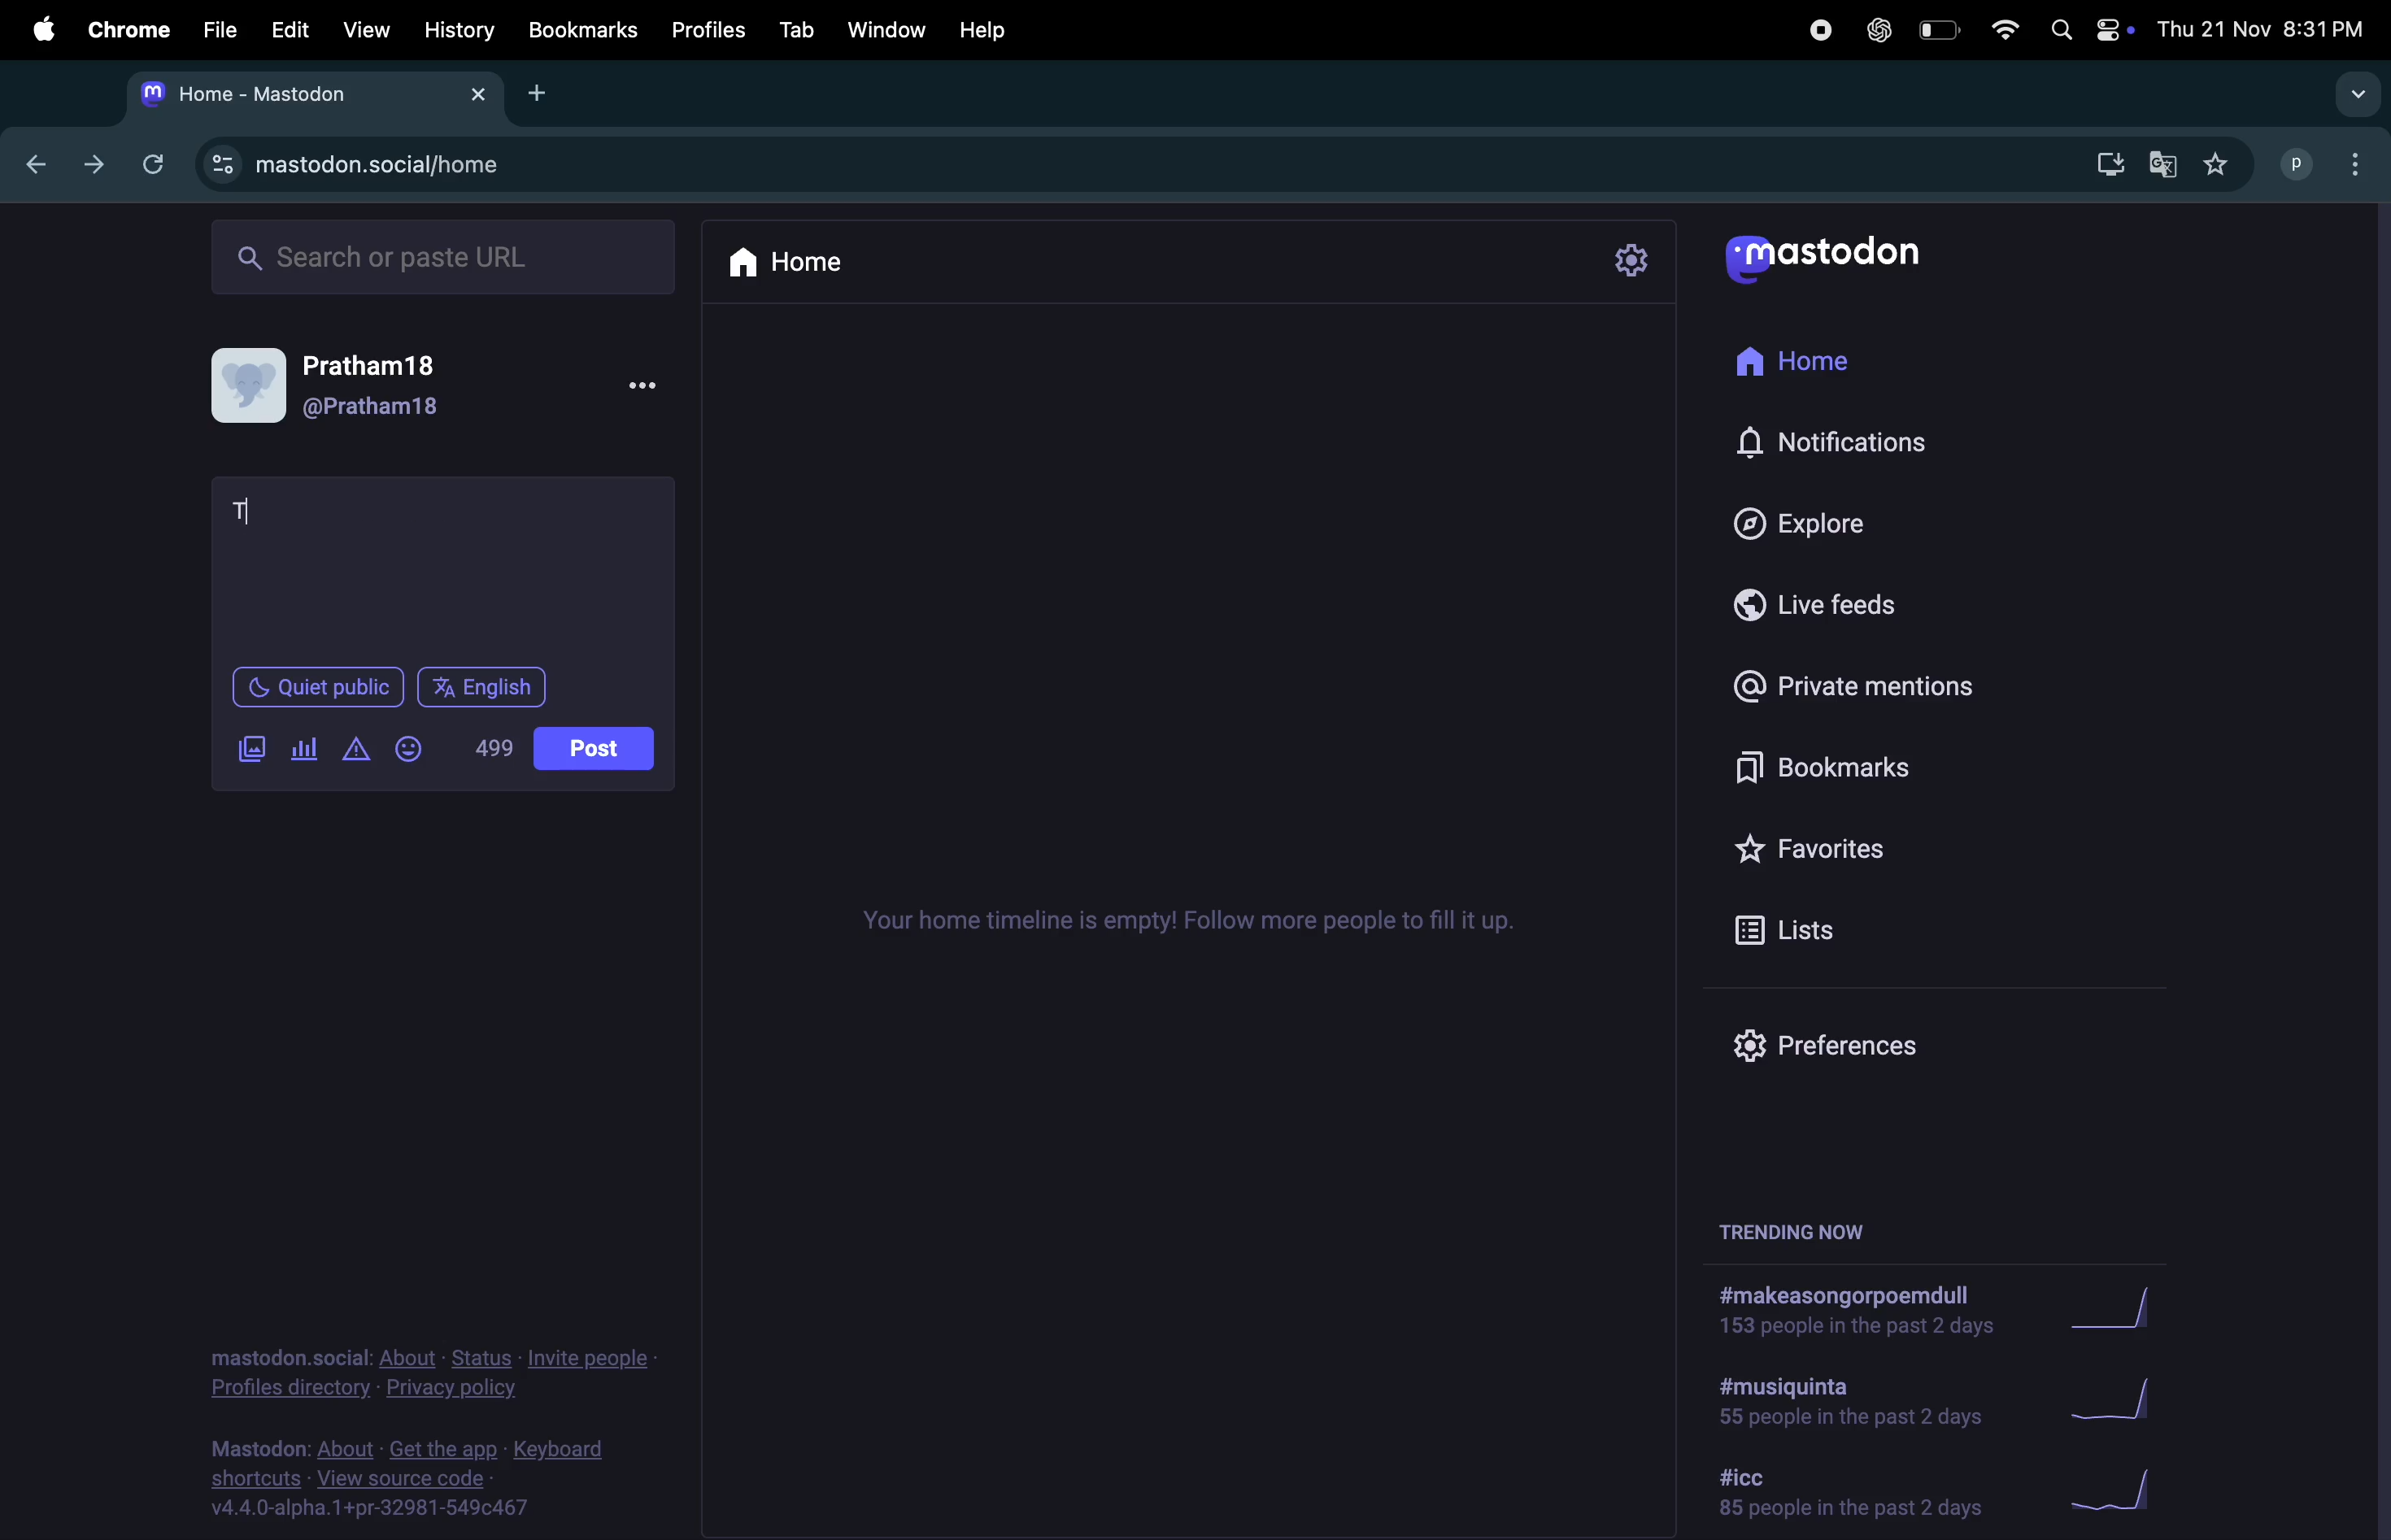 The width and height of the screenshot is (2391, 1540). Describe the element at coordinates (580, 27) in the screenshot. I see `book marks` at that location.